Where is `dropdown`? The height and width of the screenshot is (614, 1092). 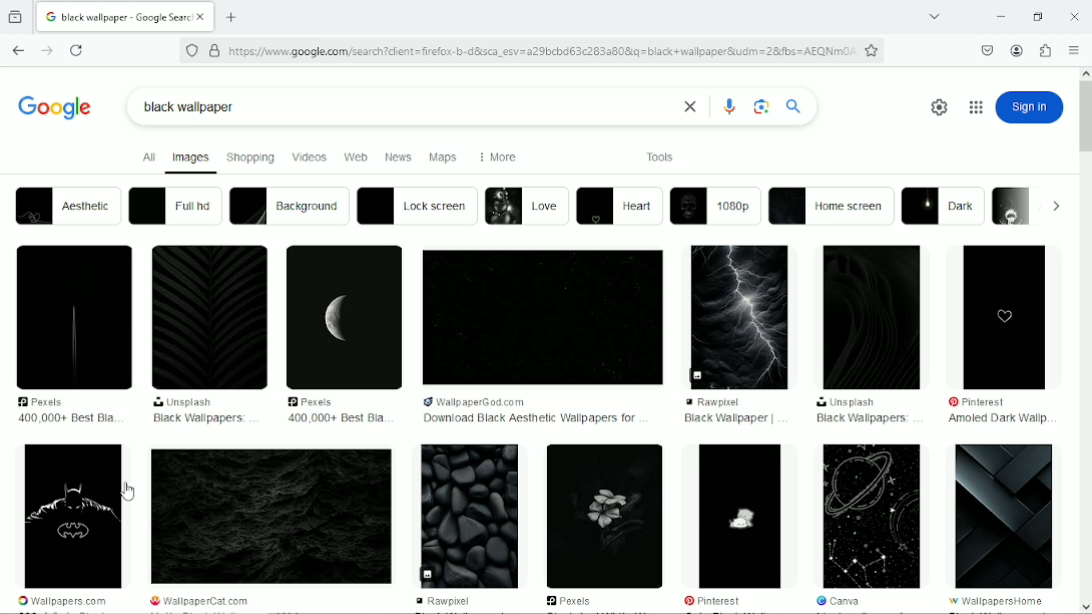
dropdown is located at coordinates (1056, 206).